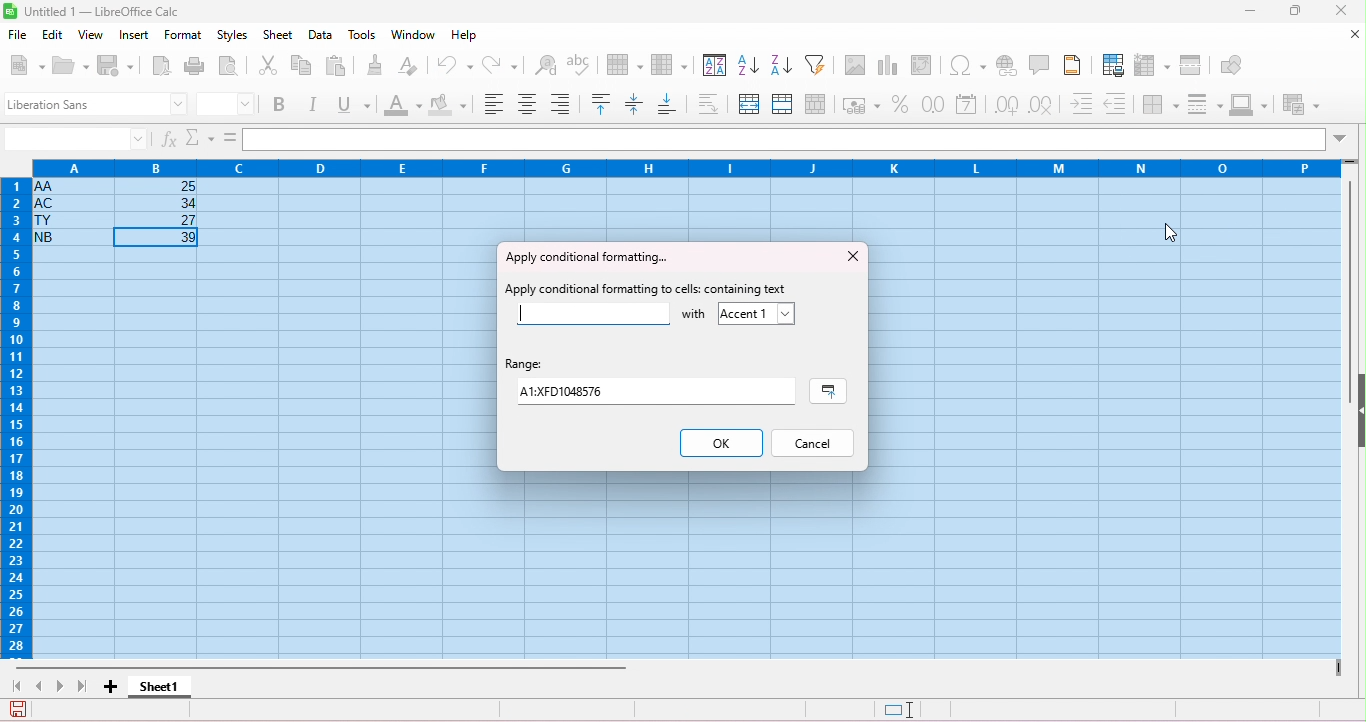 The width and height of the screenshot is (1366, 722). Describe the element at coordinates (1155, 64) in the screenshot. I see `freeze rows and columns` at that location.